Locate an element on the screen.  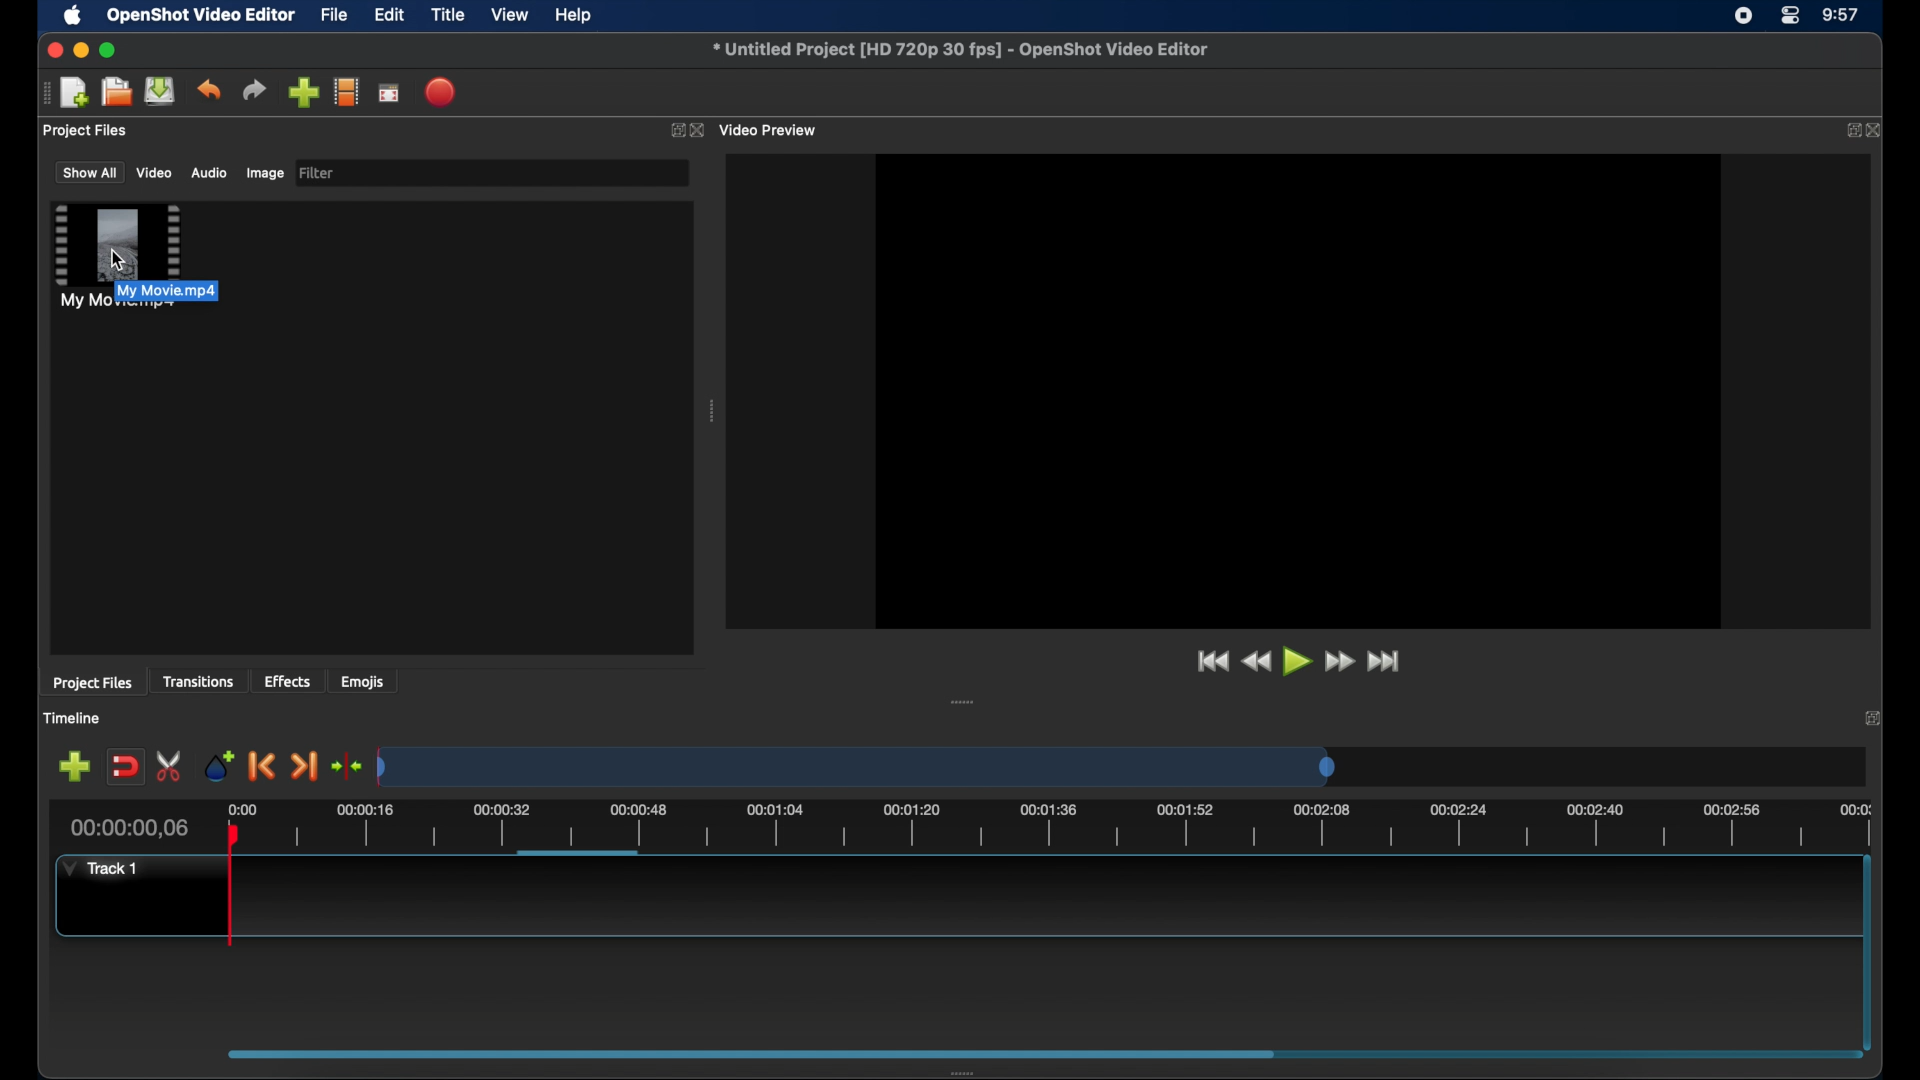
enable razor is located at coordinates (170, 767).